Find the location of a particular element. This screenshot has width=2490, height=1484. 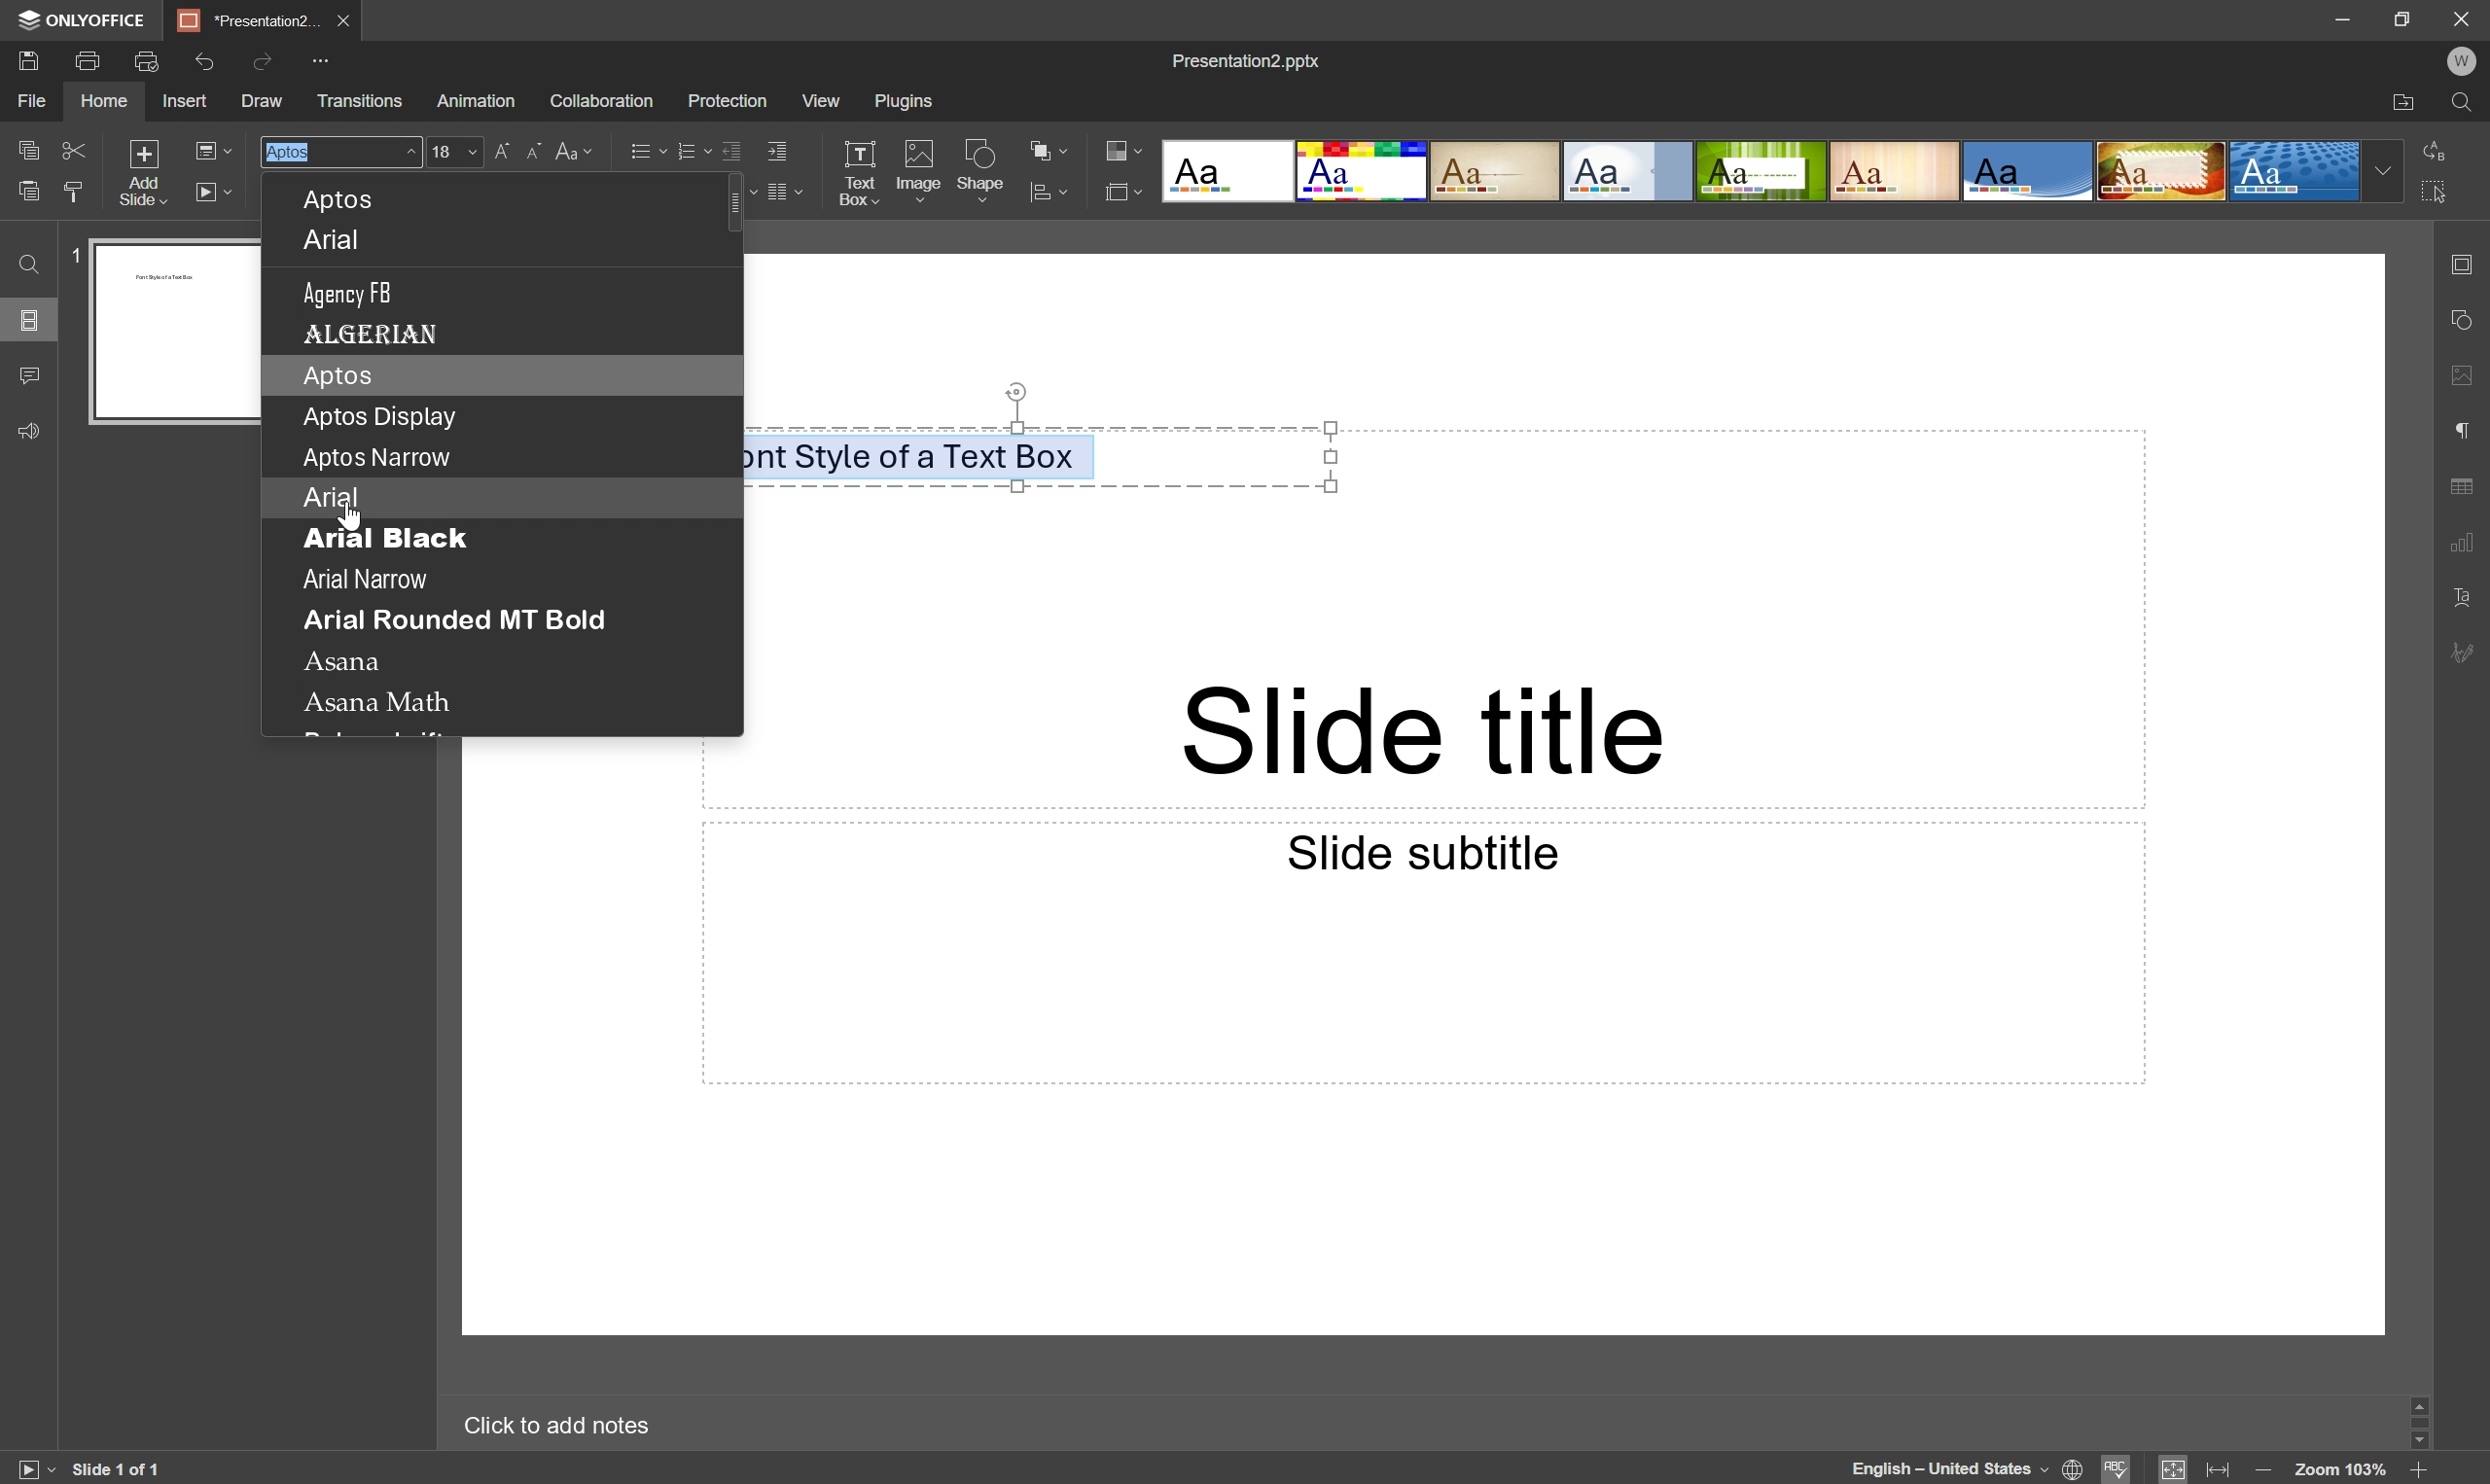

Cut is located at coordinates (76, 147).